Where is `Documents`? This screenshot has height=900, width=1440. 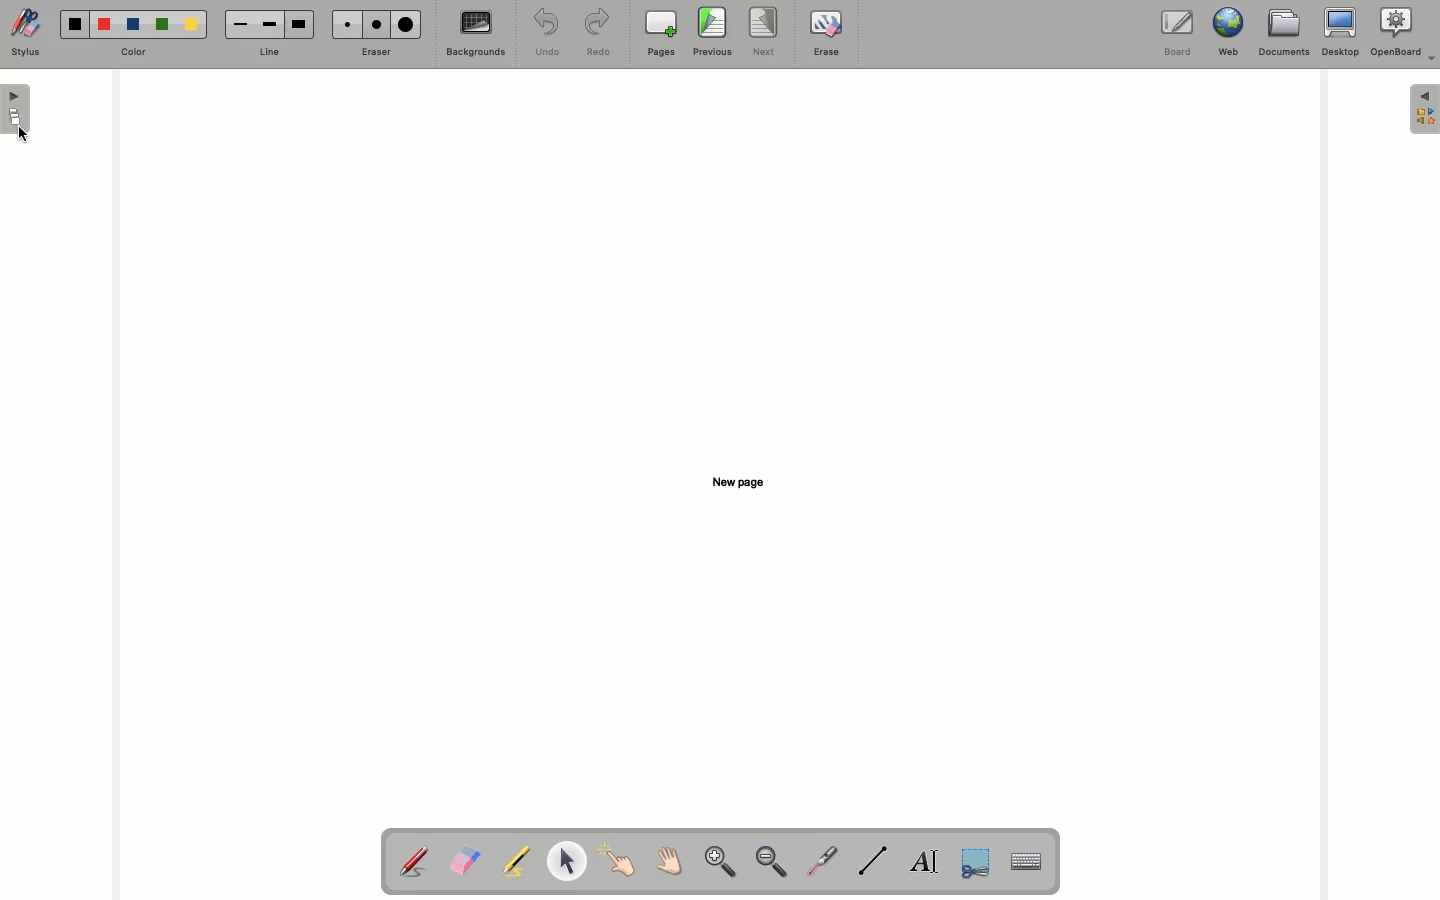 Documents is located at coordinates (1282, 33).